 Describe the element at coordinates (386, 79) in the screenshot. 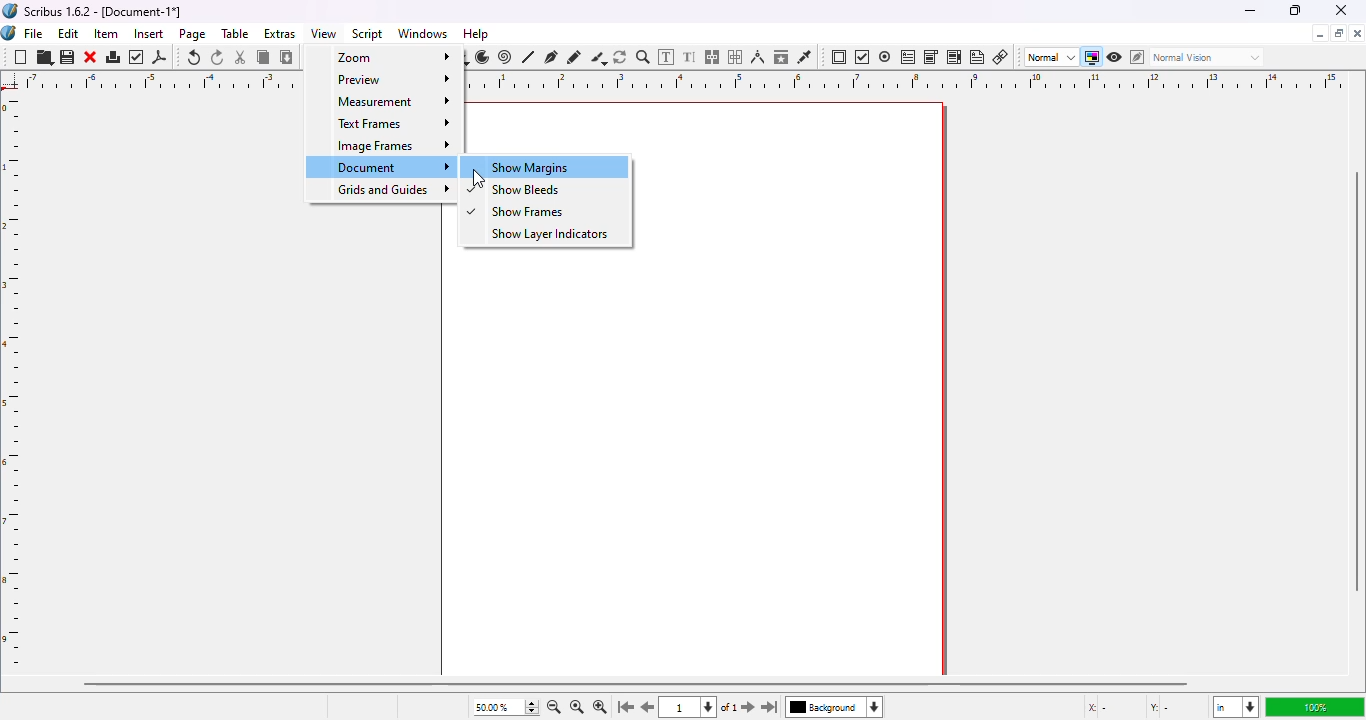

I see `preview` at that location.